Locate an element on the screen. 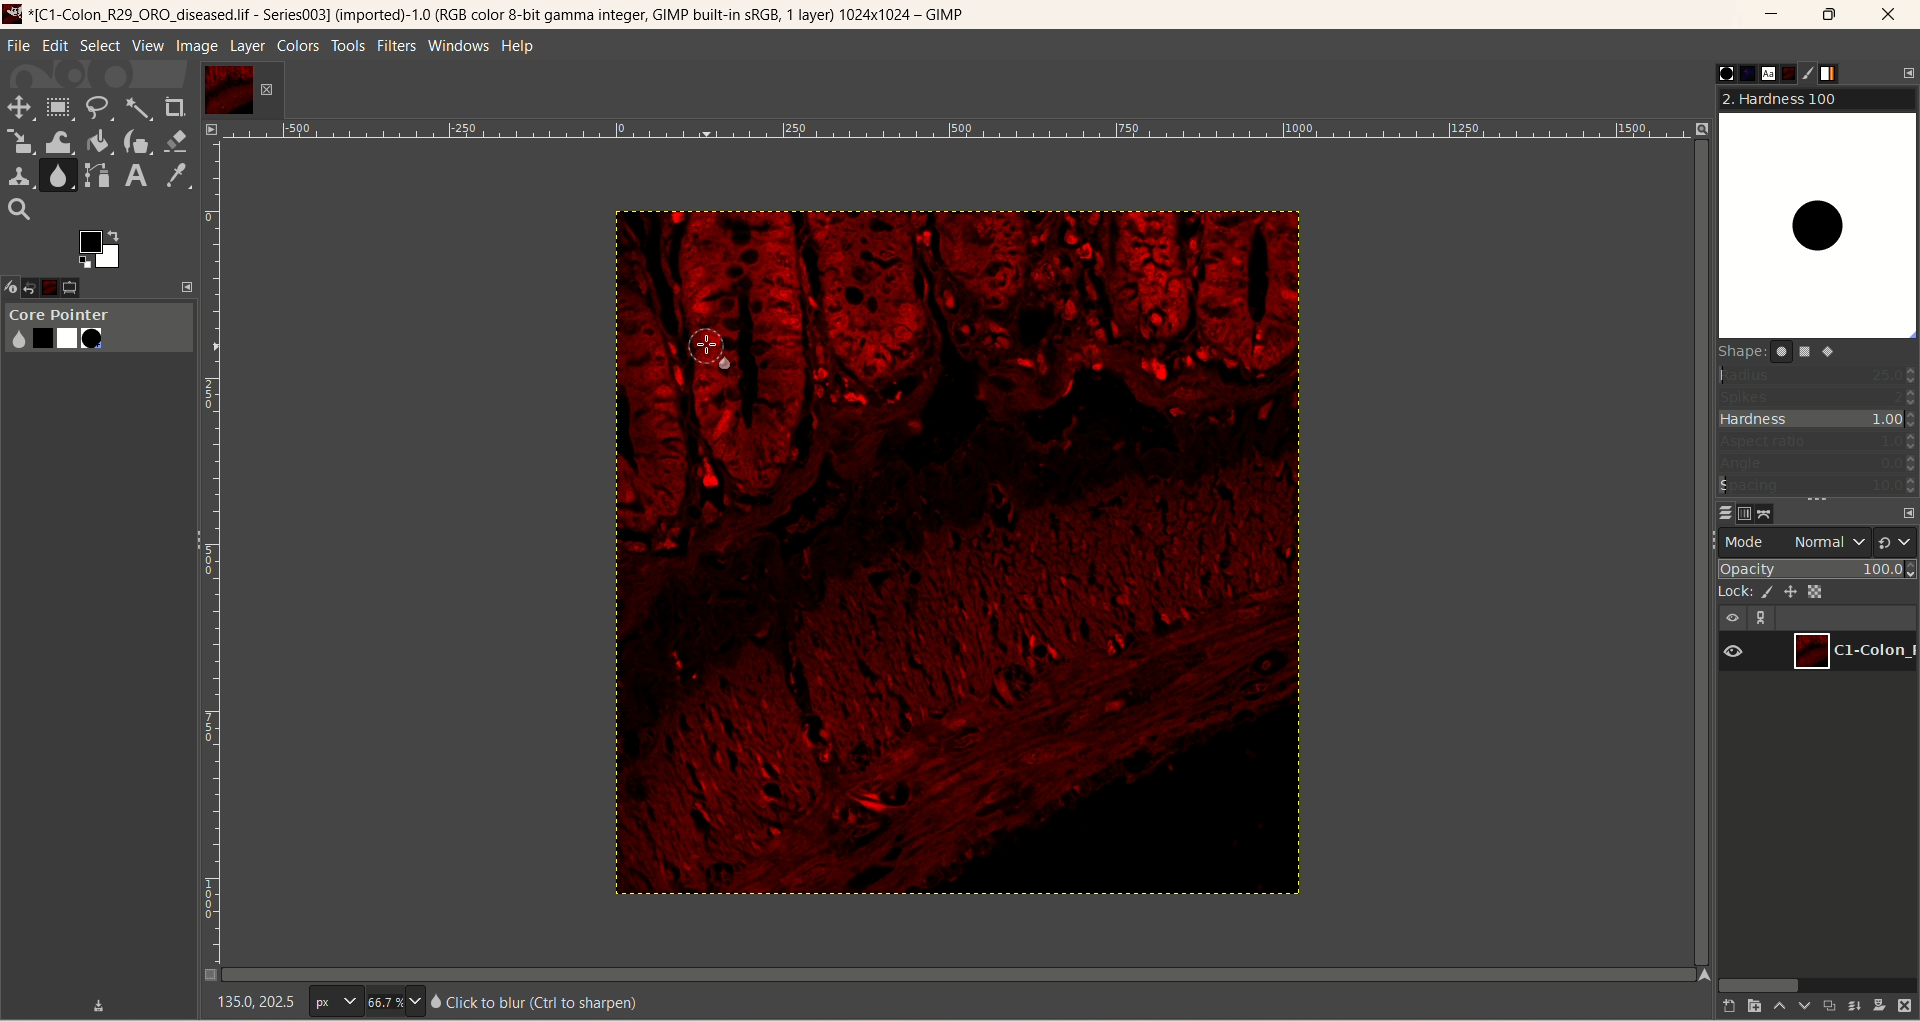 The height and width of the screenshot is (1022, 1920). delete this layer is located at coordinates (1905, 1006).